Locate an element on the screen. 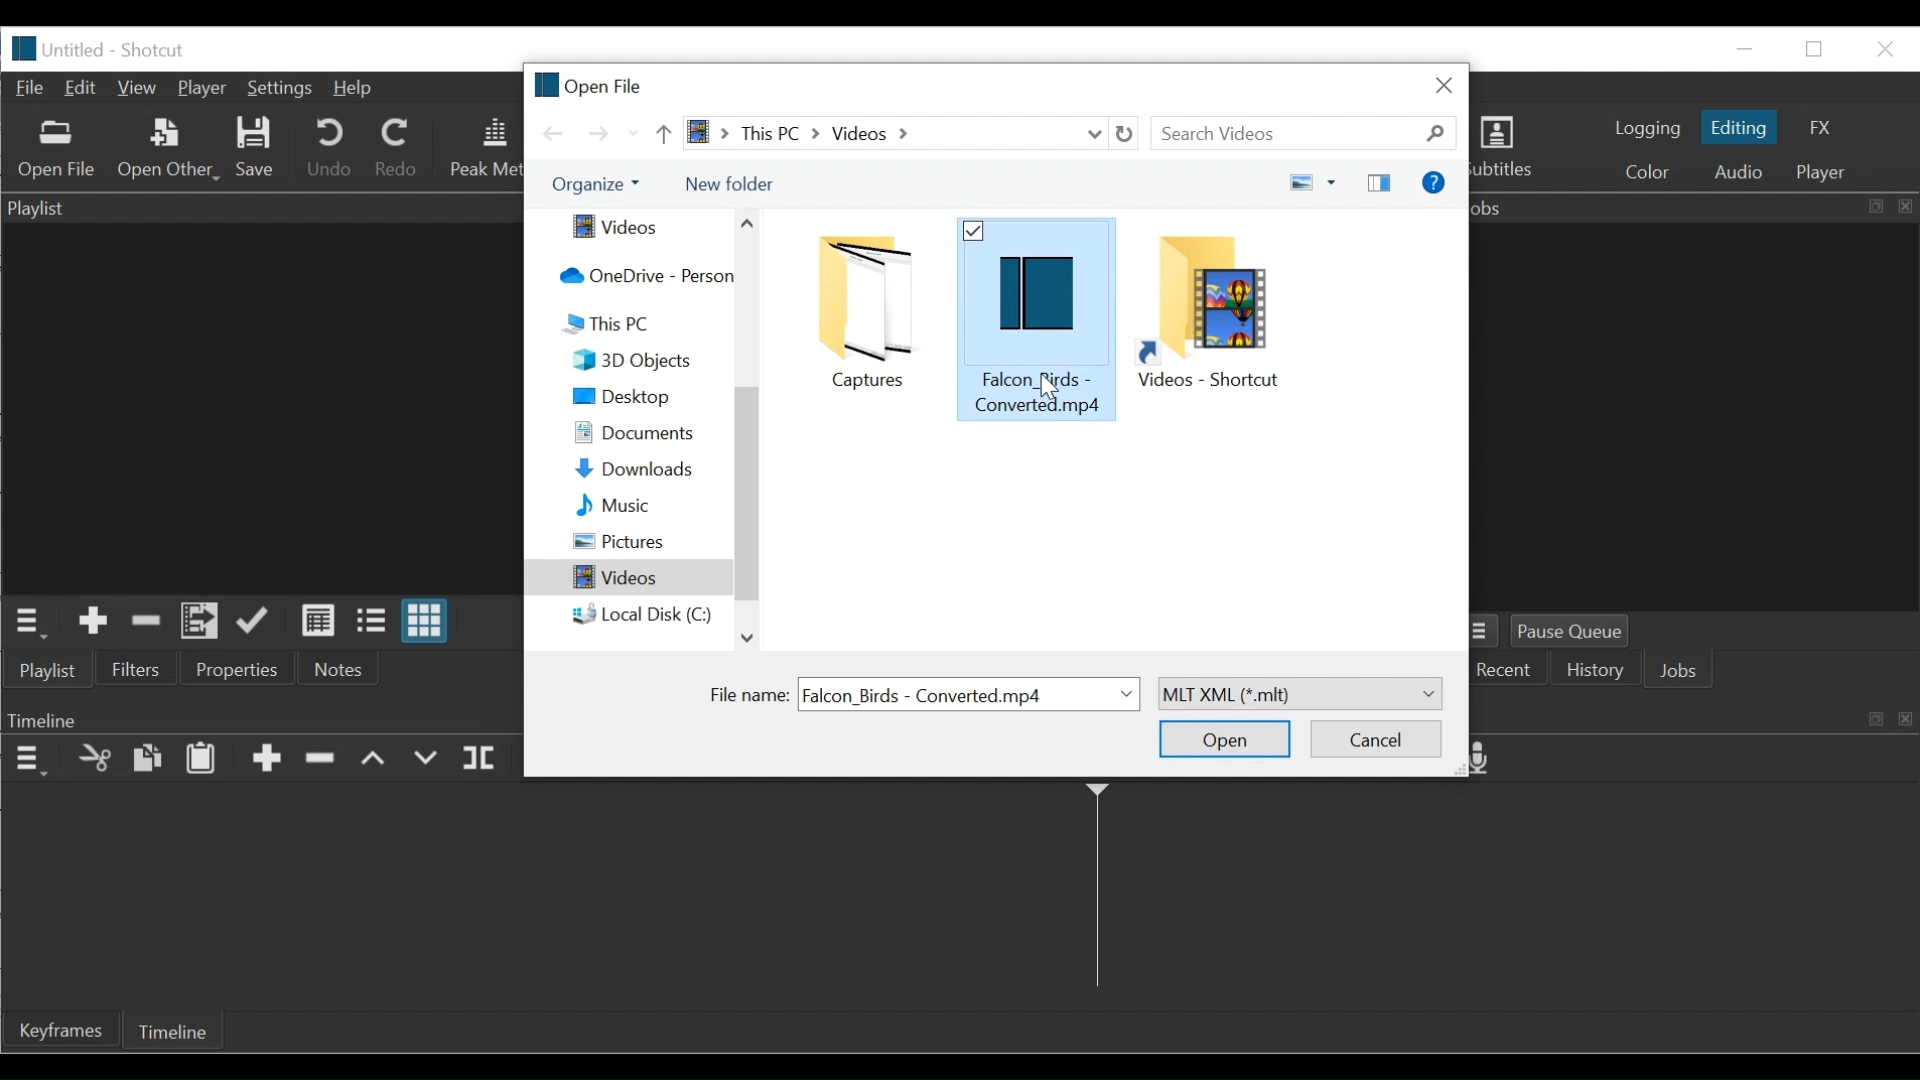  Recent is located at coordinates (633, 134).